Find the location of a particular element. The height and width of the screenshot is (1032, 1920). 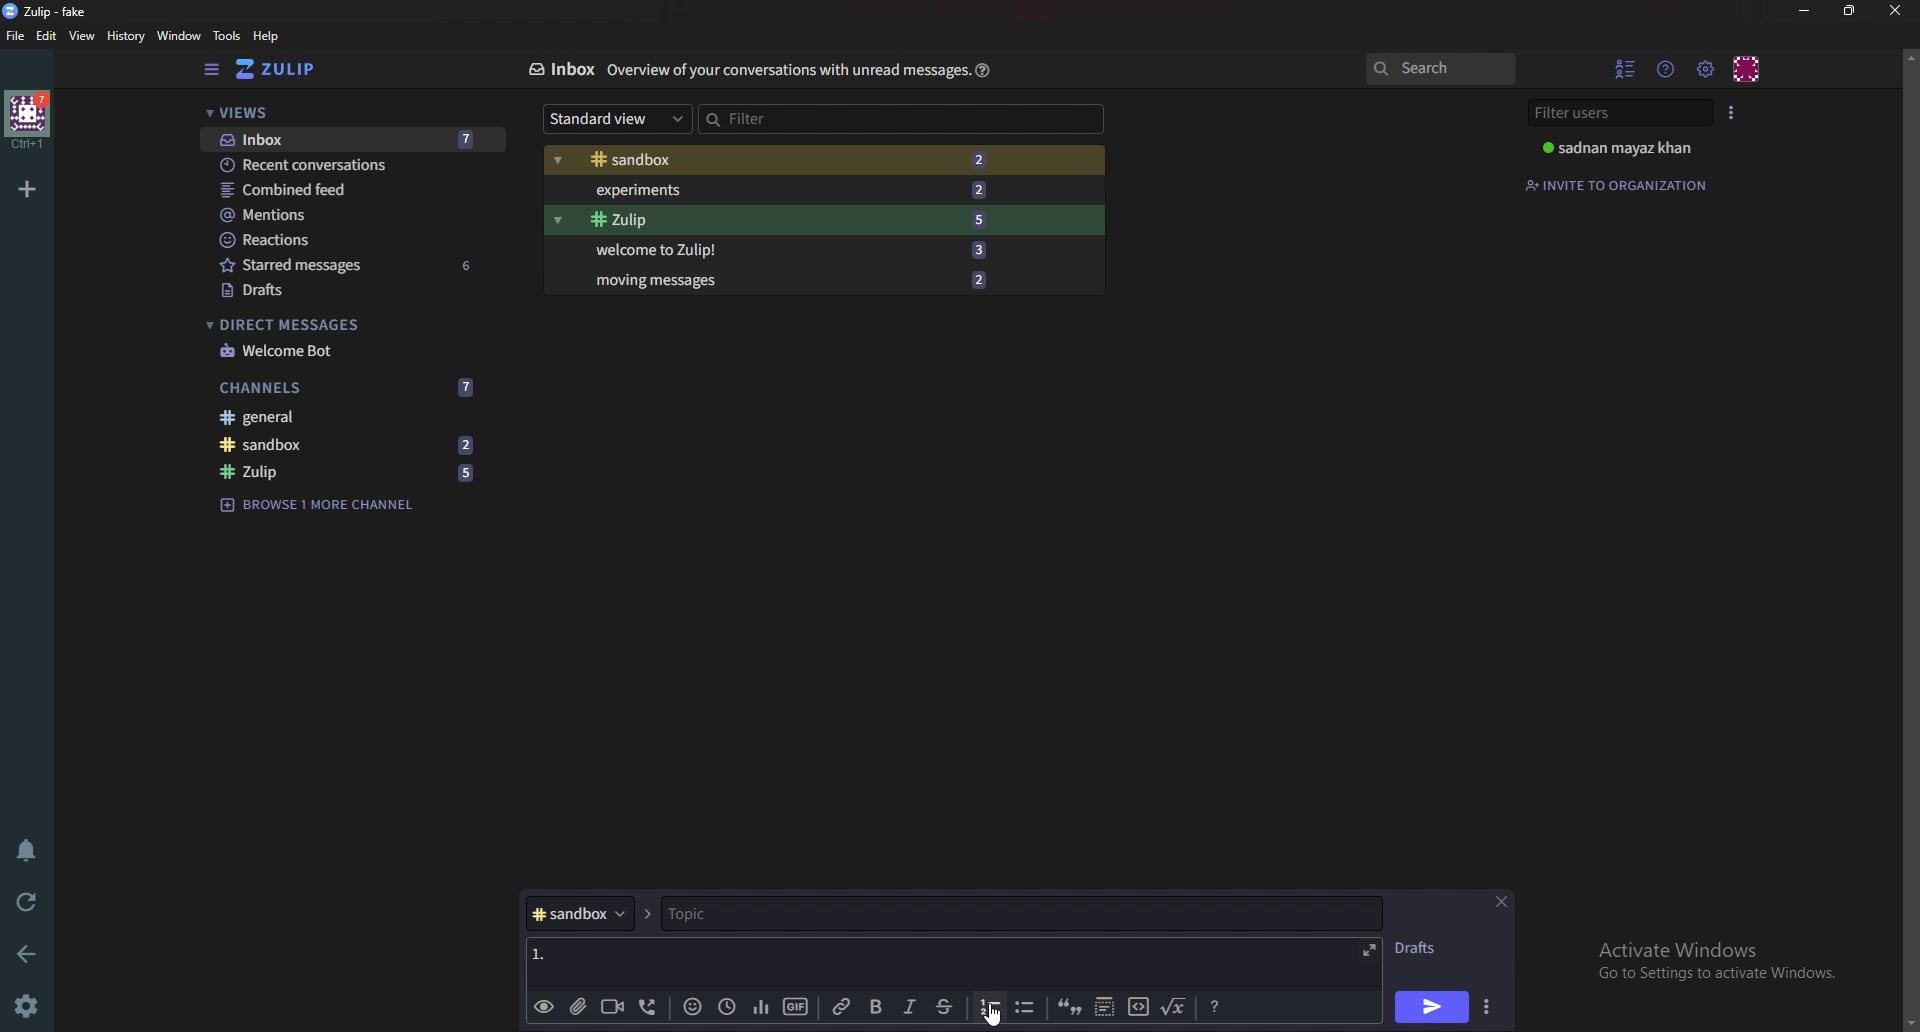

Expand is located at coordinates (1367, 948).